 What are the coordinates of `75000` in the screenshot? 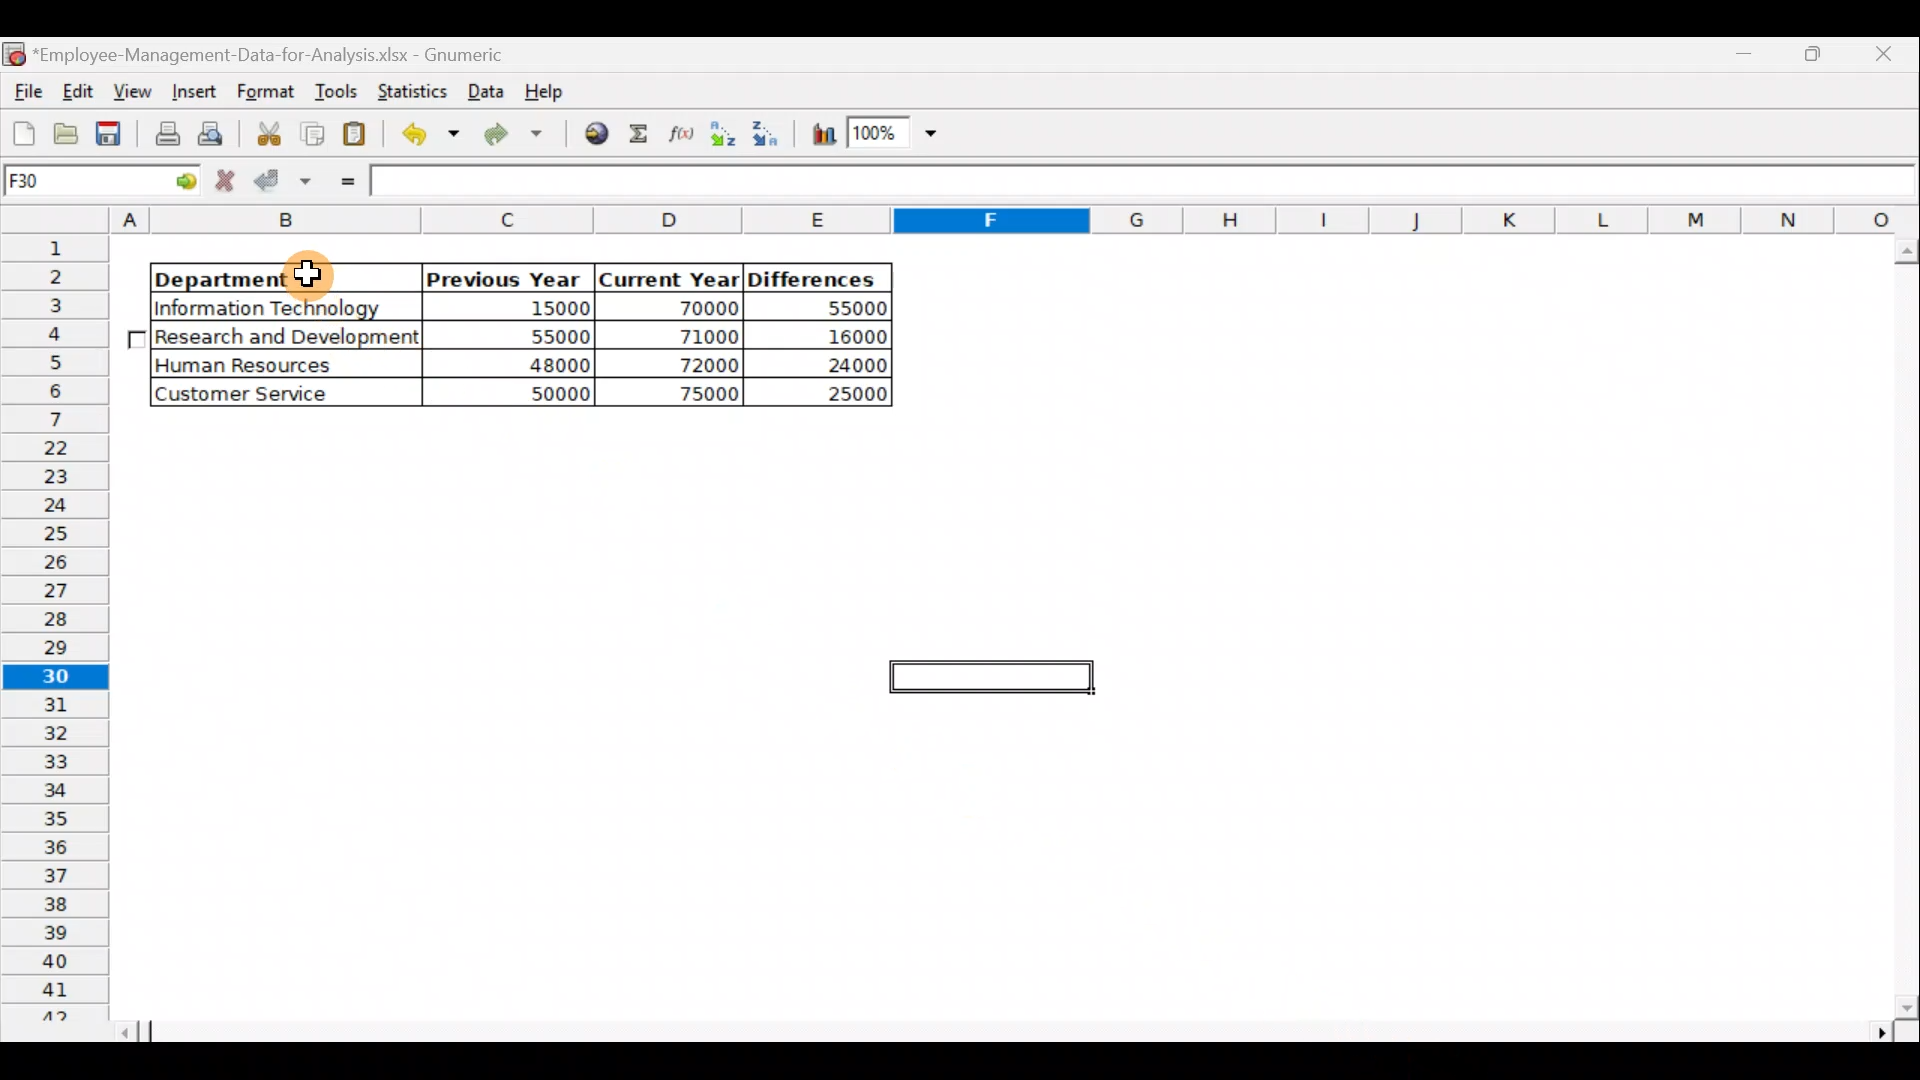 It's located at (682, 395).